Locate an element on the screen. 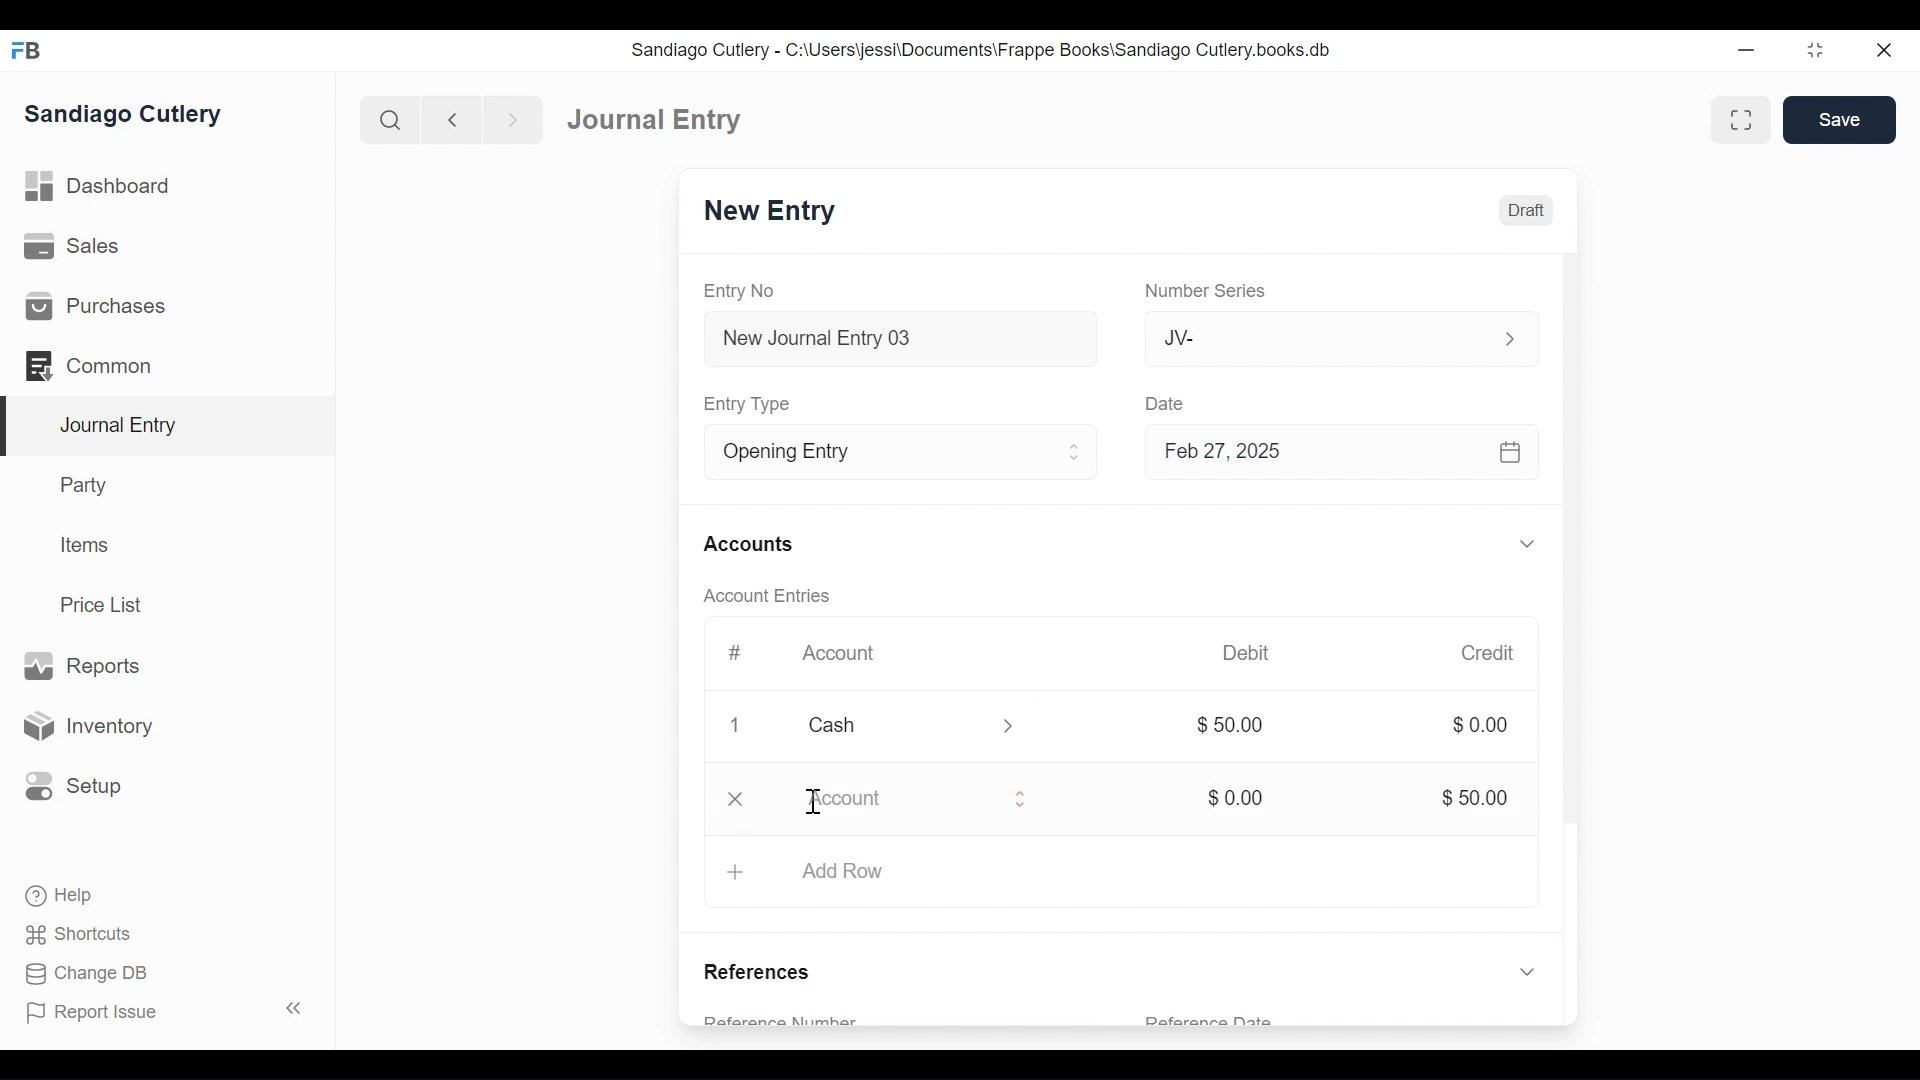  Journal Entry is located at coordinates (657, 120).